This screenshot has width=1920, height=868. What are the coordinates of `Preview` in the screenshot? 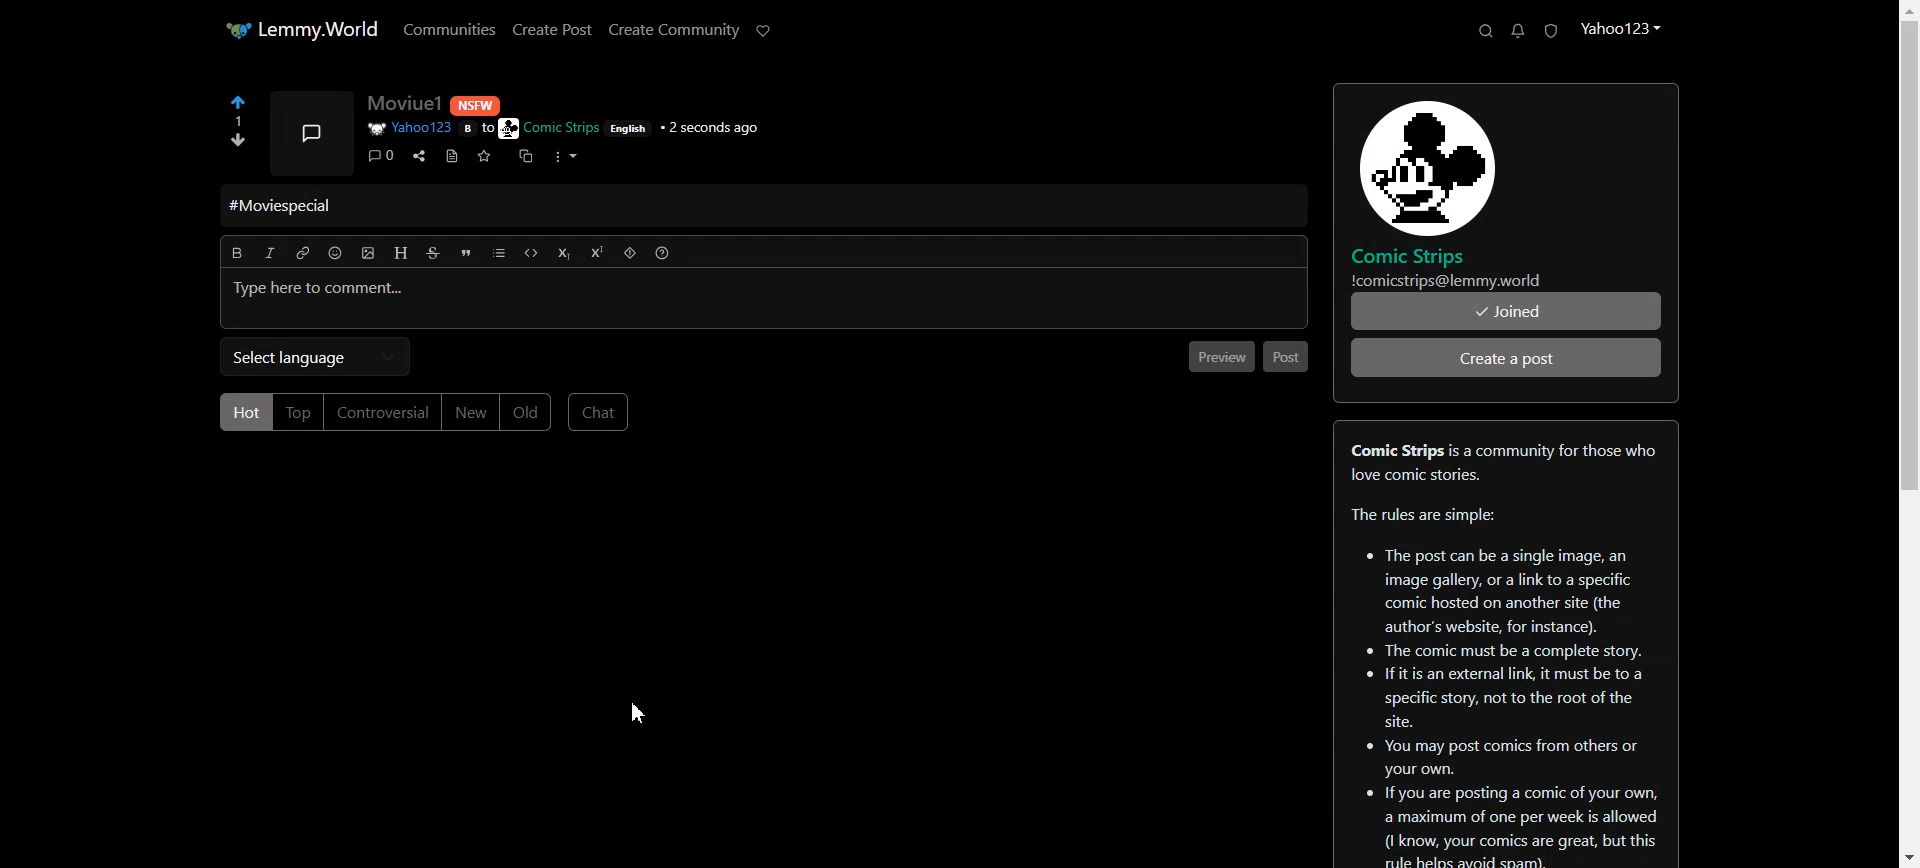 It's located at (1218, 358).